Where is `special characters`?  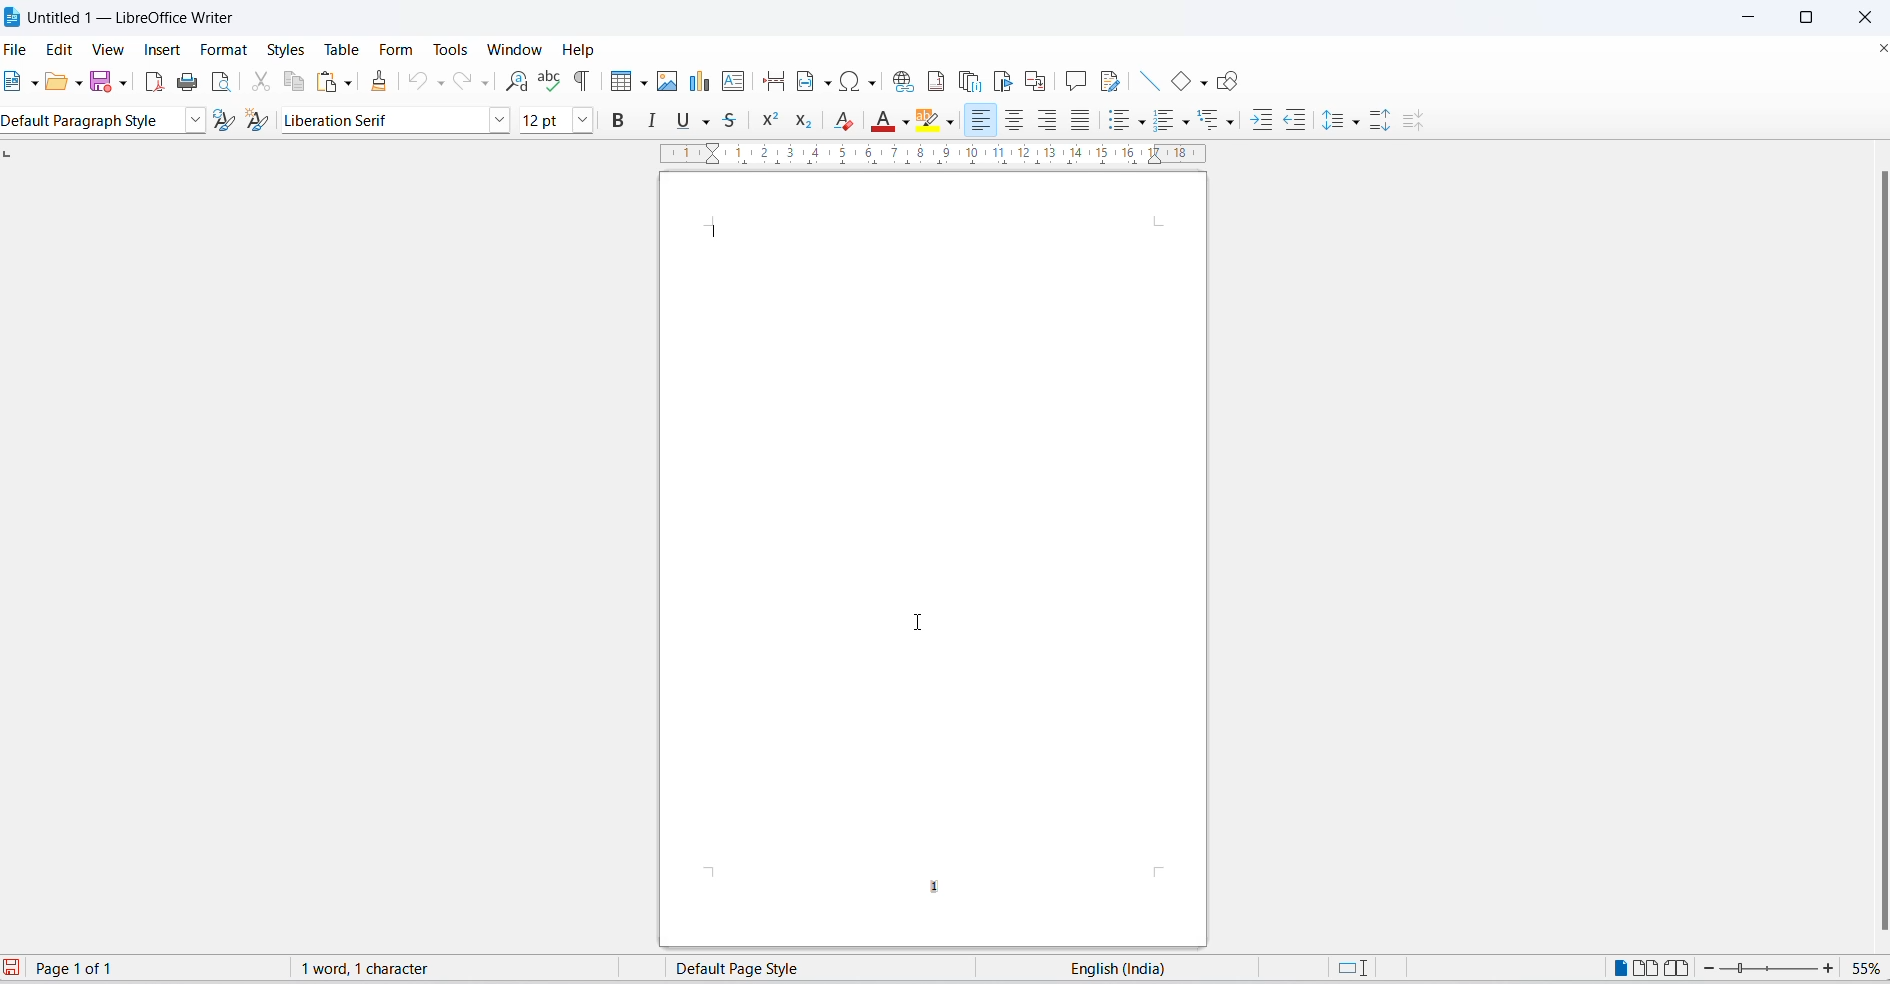 special characters is located at coordinates (861, 82).